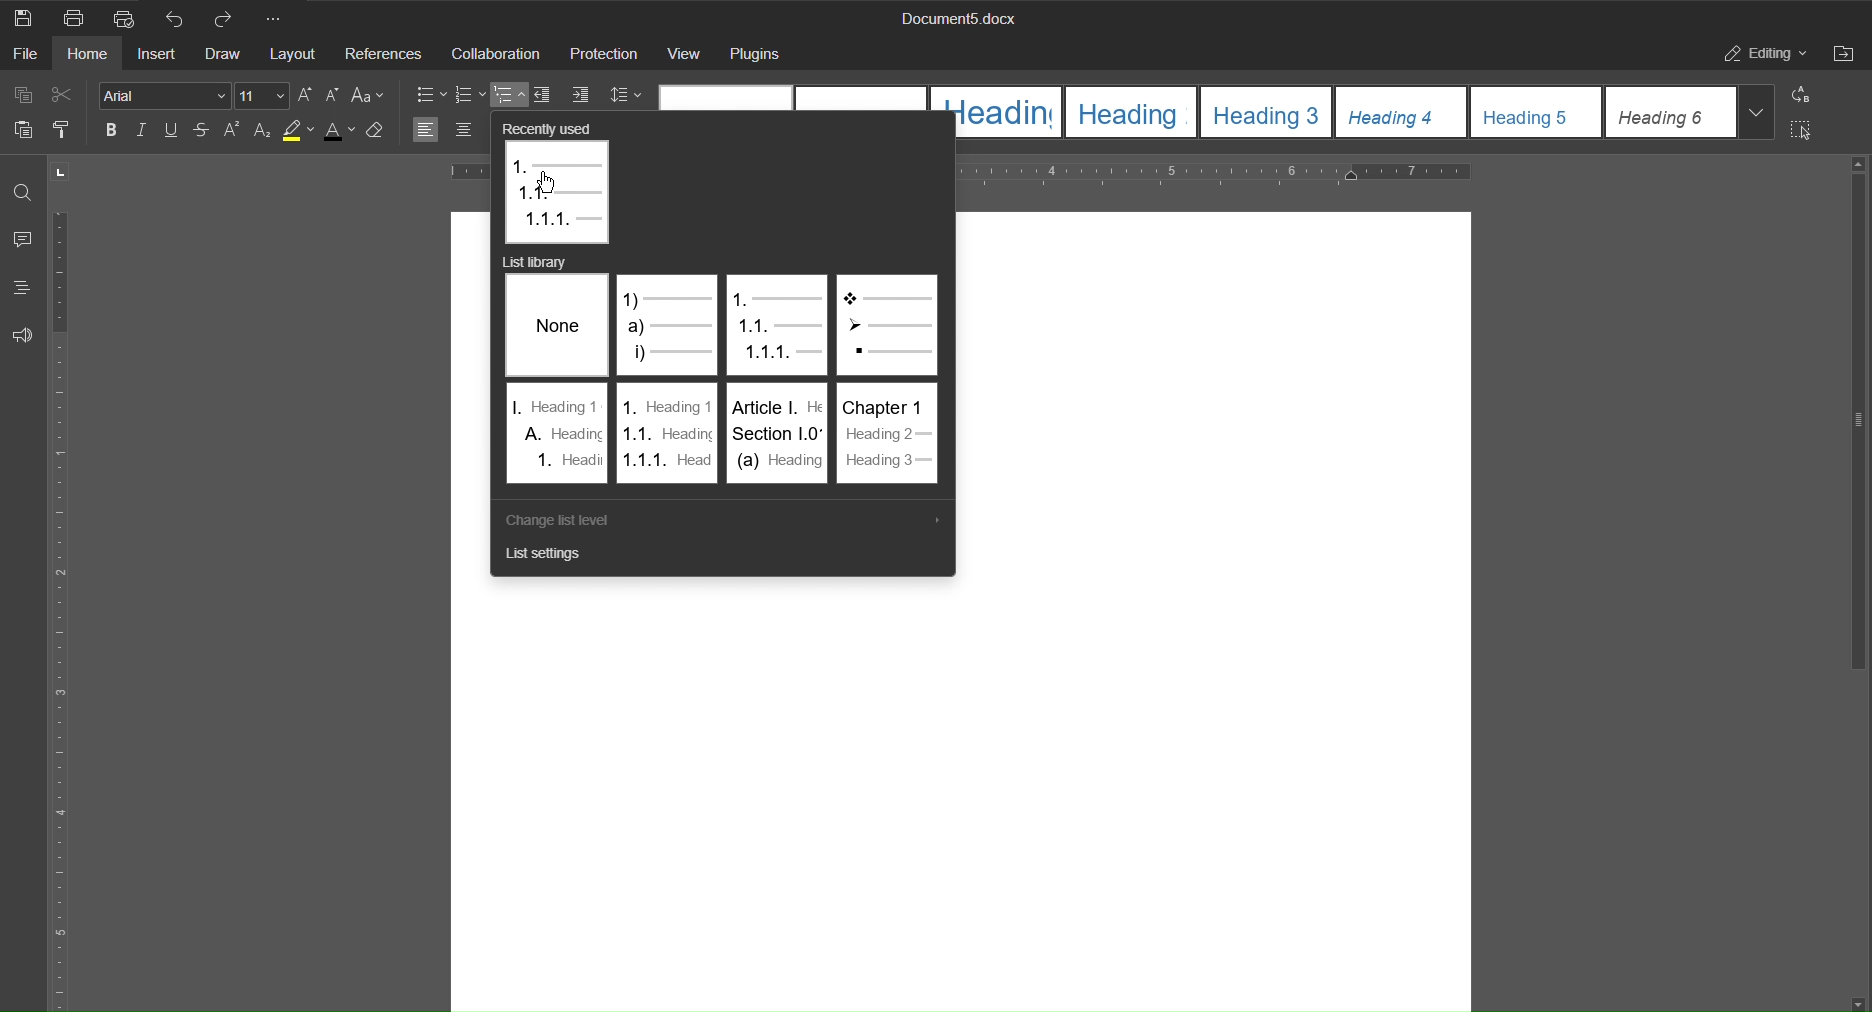  I want to click on Open File Location, so click(1846, 54).